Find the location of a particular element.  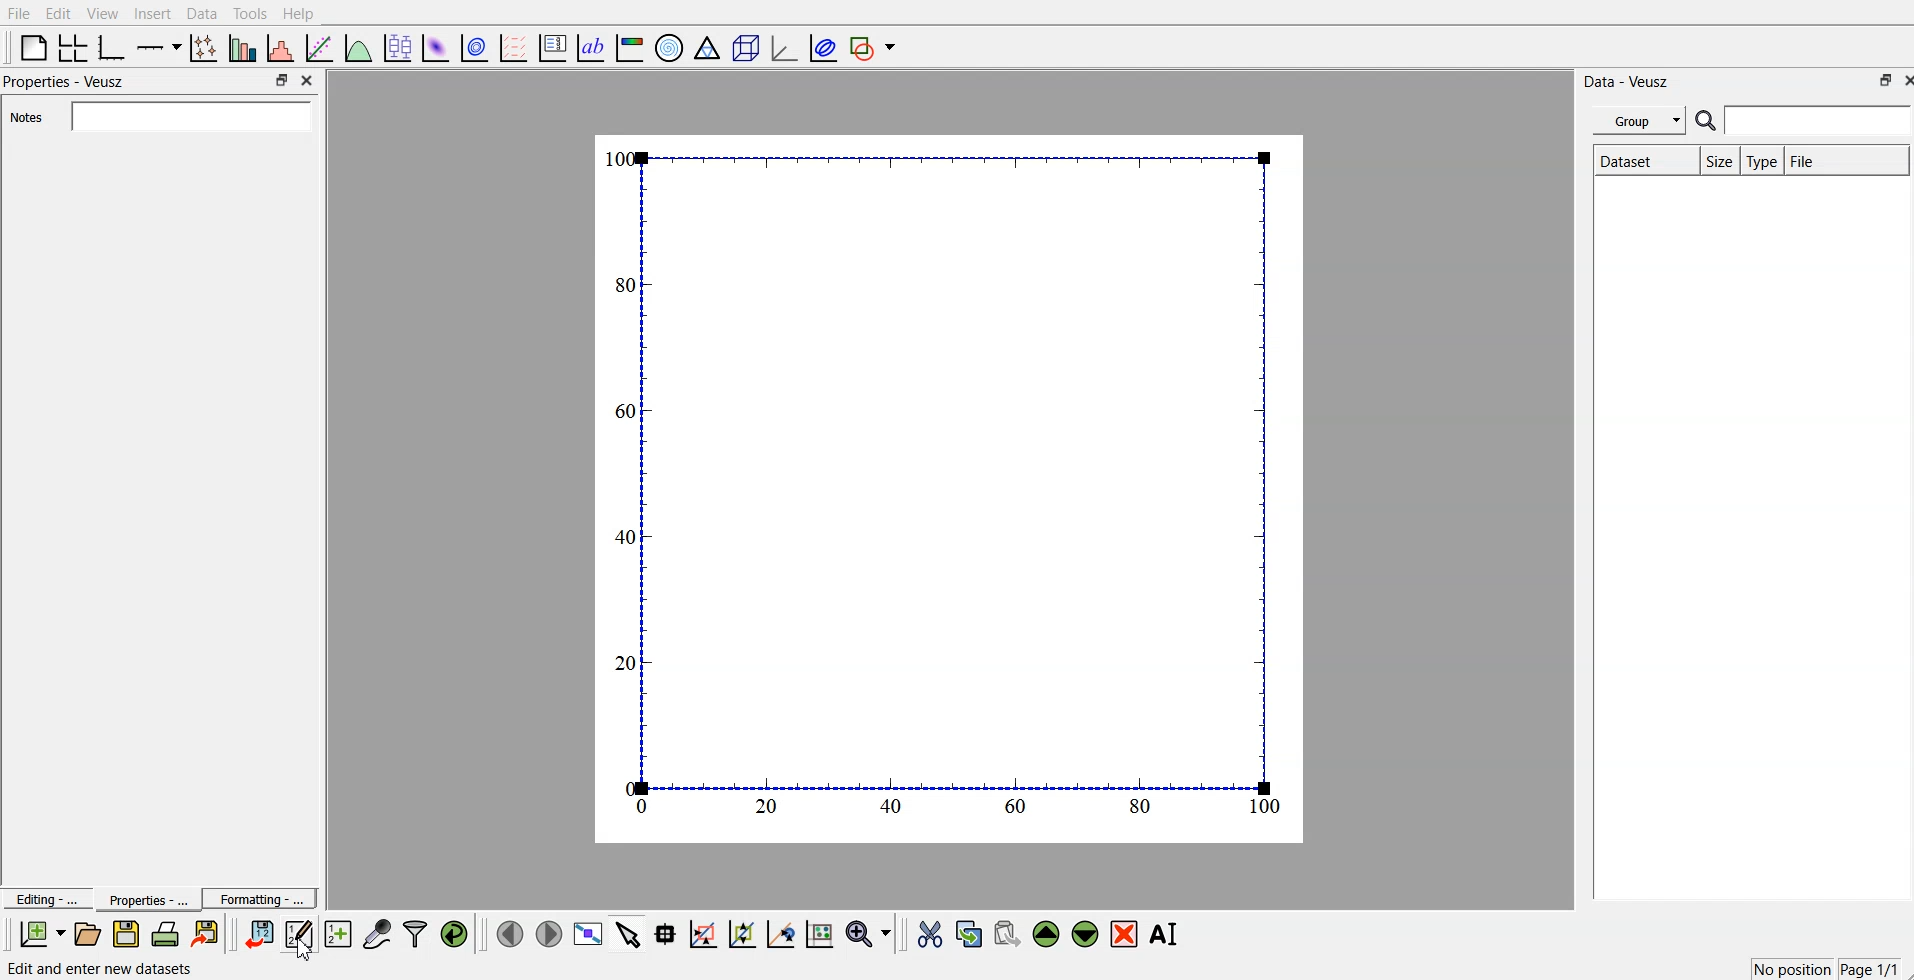

Edit and enter new dataset is located at coordinates (296, 934).